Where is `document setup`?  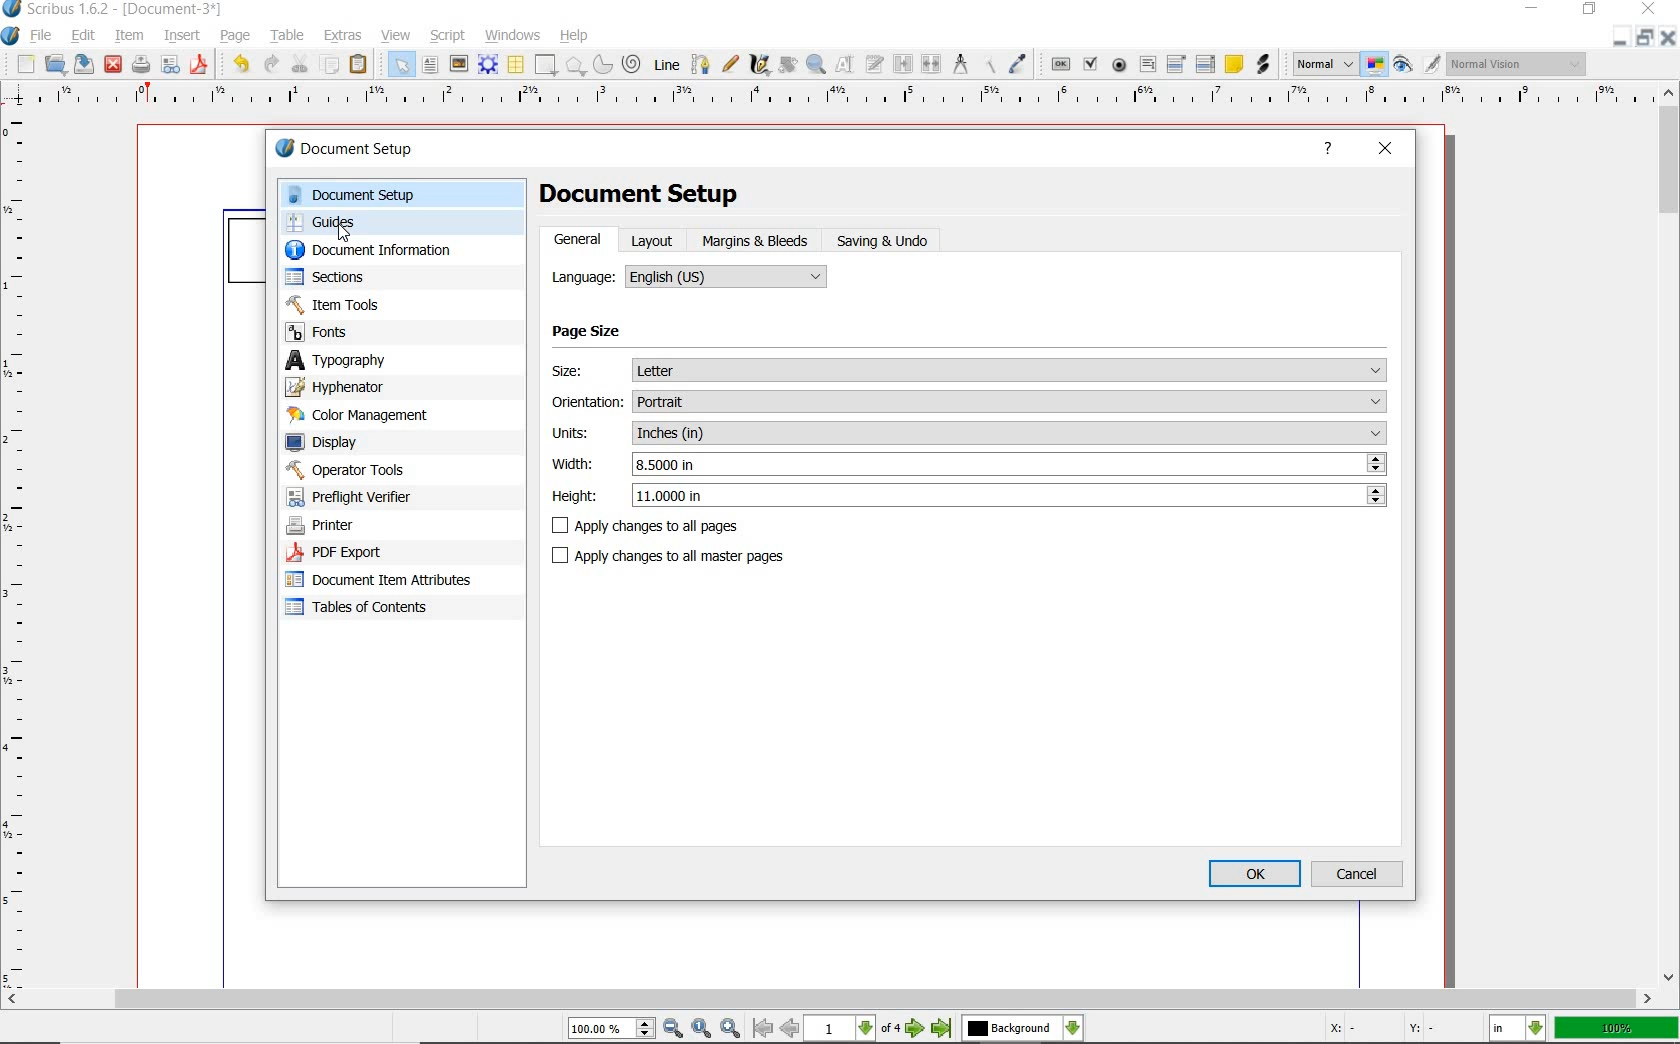 document setup is located at coordinates (399, 195).